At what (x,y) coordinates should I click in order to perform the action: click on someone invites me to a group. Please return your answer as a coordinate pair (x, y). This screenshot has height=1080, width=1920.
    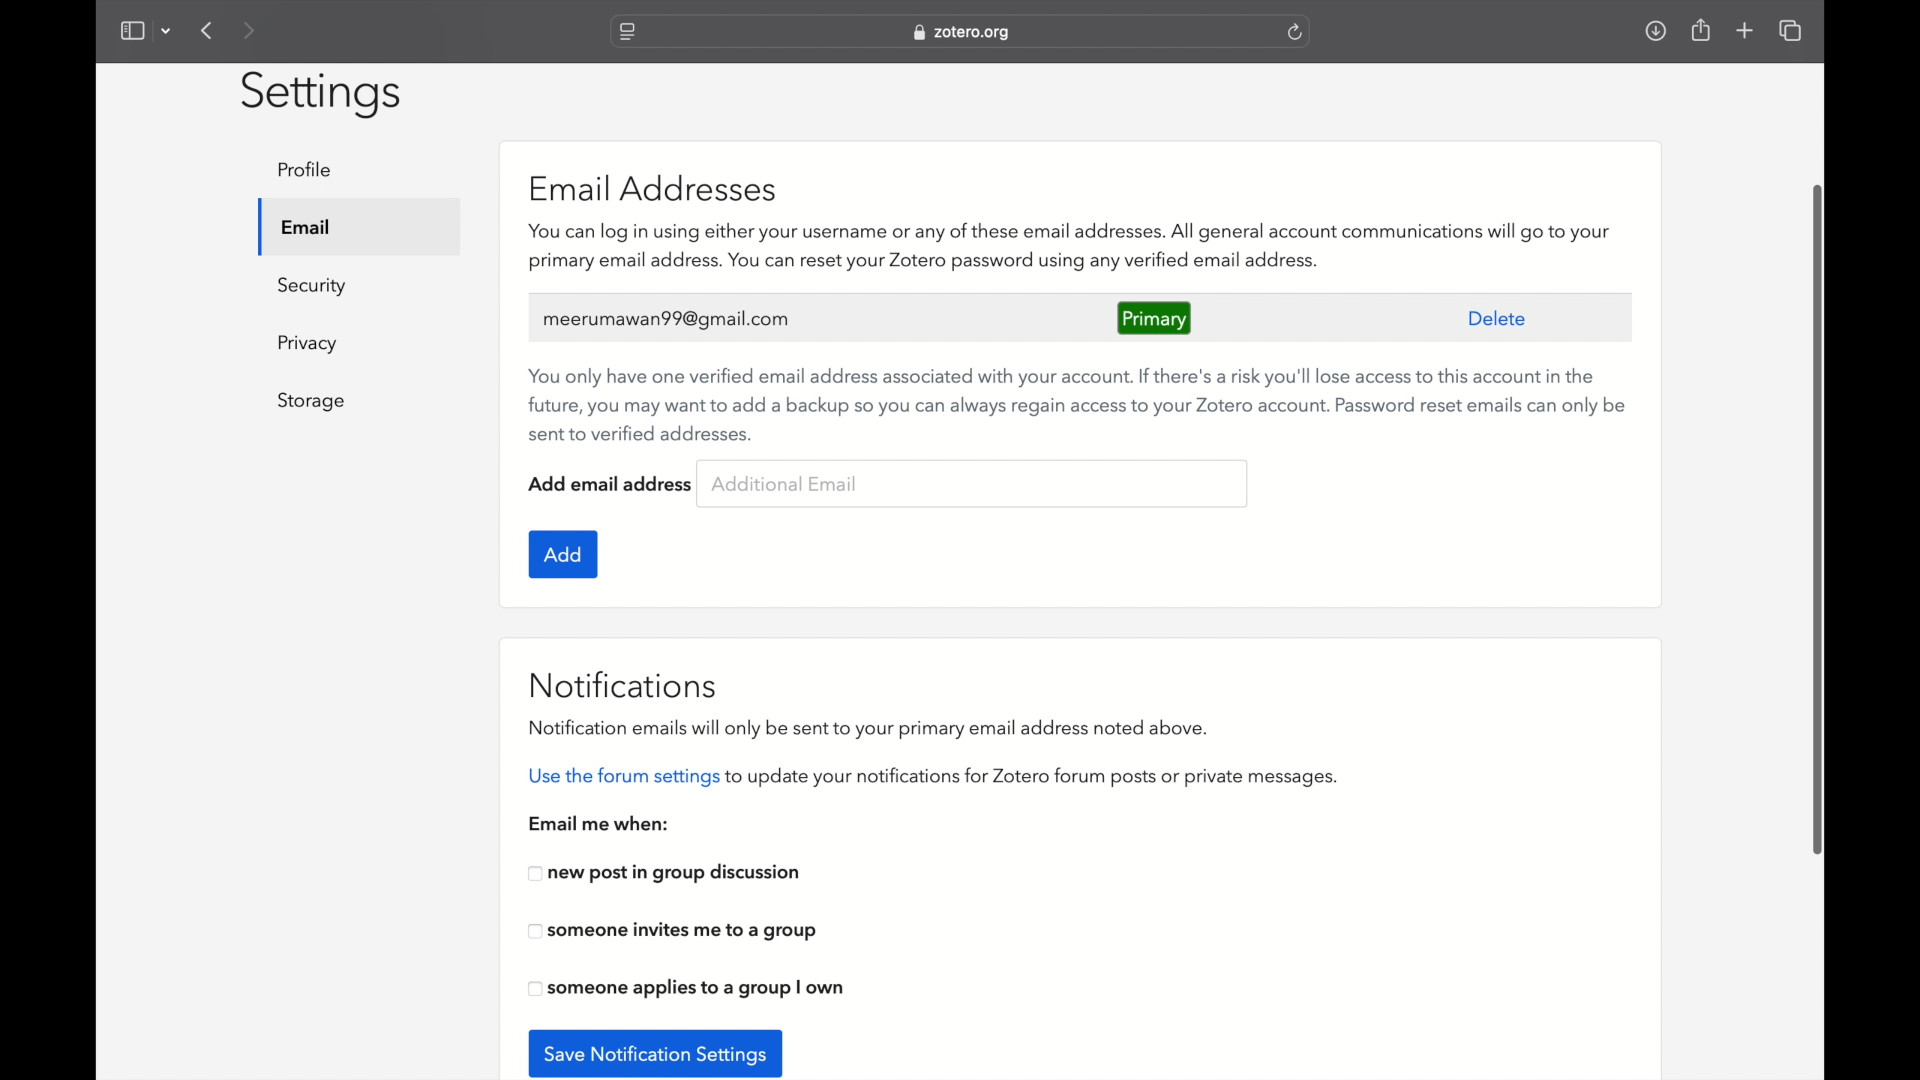
    Looking at the image, I should click on (674, 932).